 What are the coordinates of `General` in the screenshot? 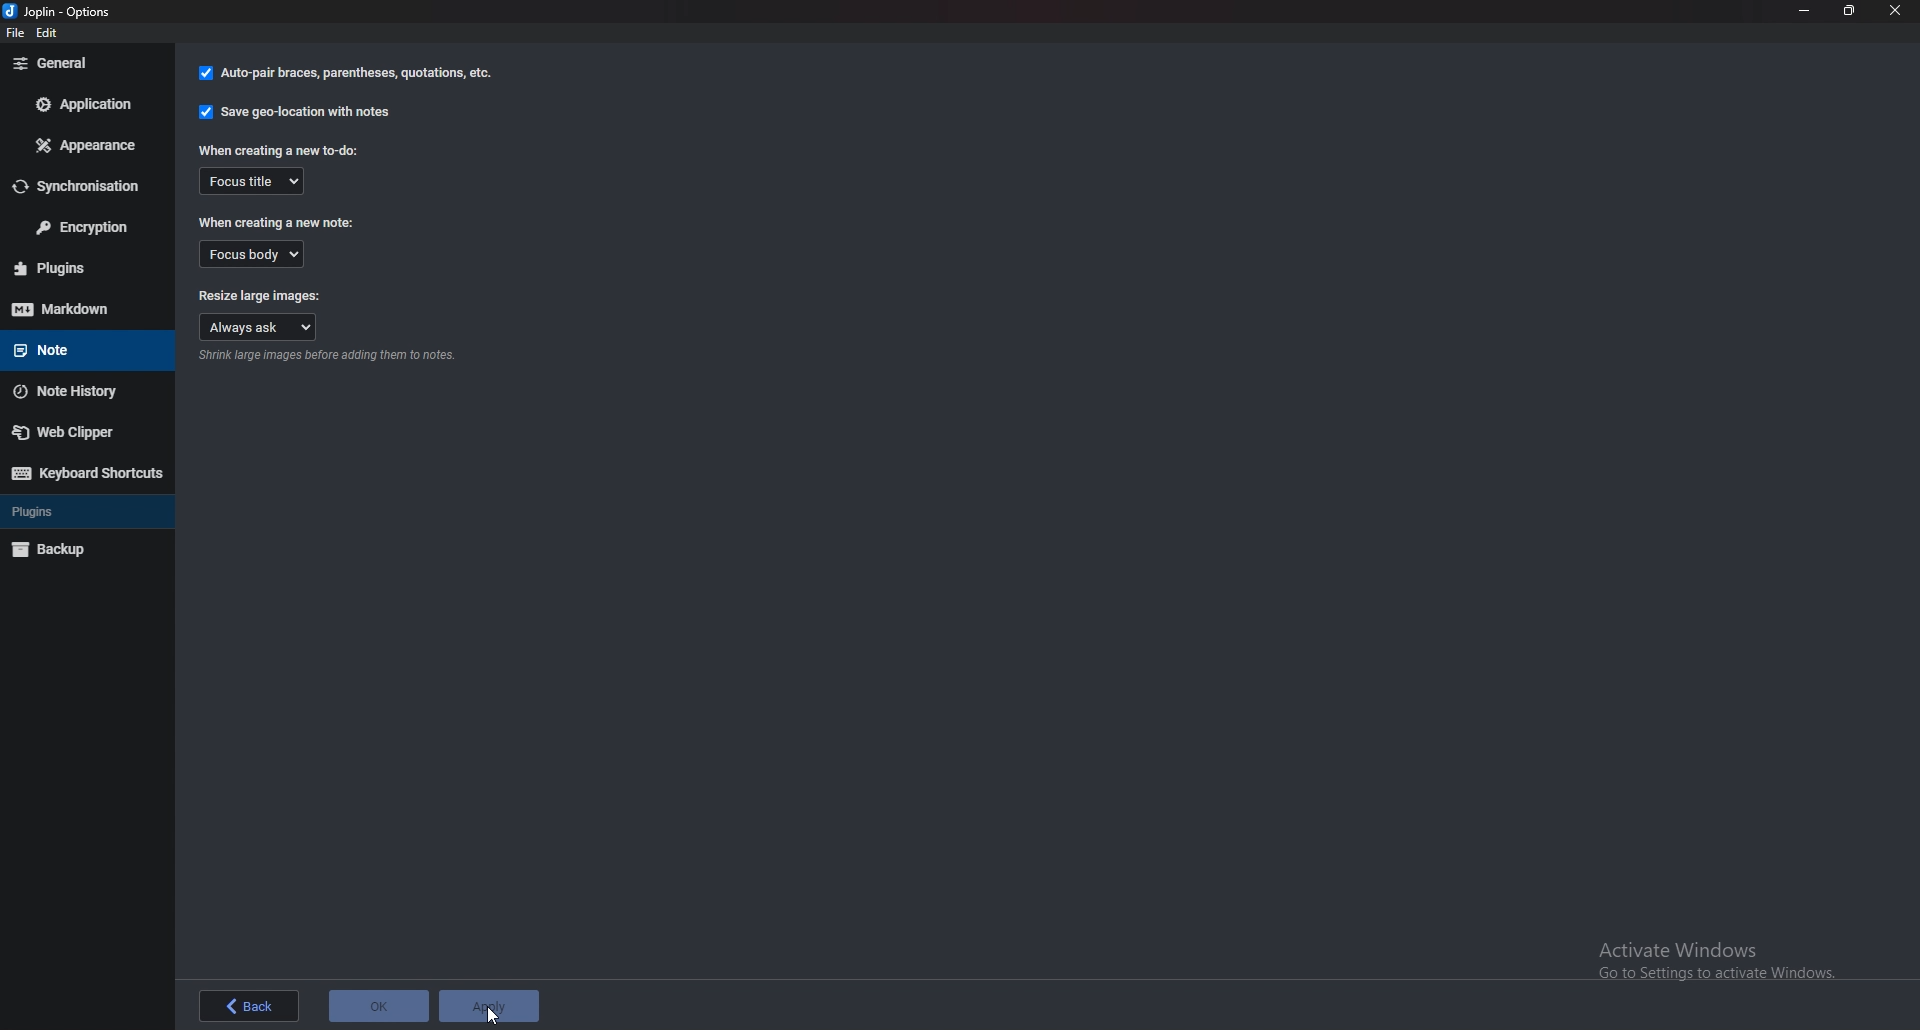 It's located at (78, 64).